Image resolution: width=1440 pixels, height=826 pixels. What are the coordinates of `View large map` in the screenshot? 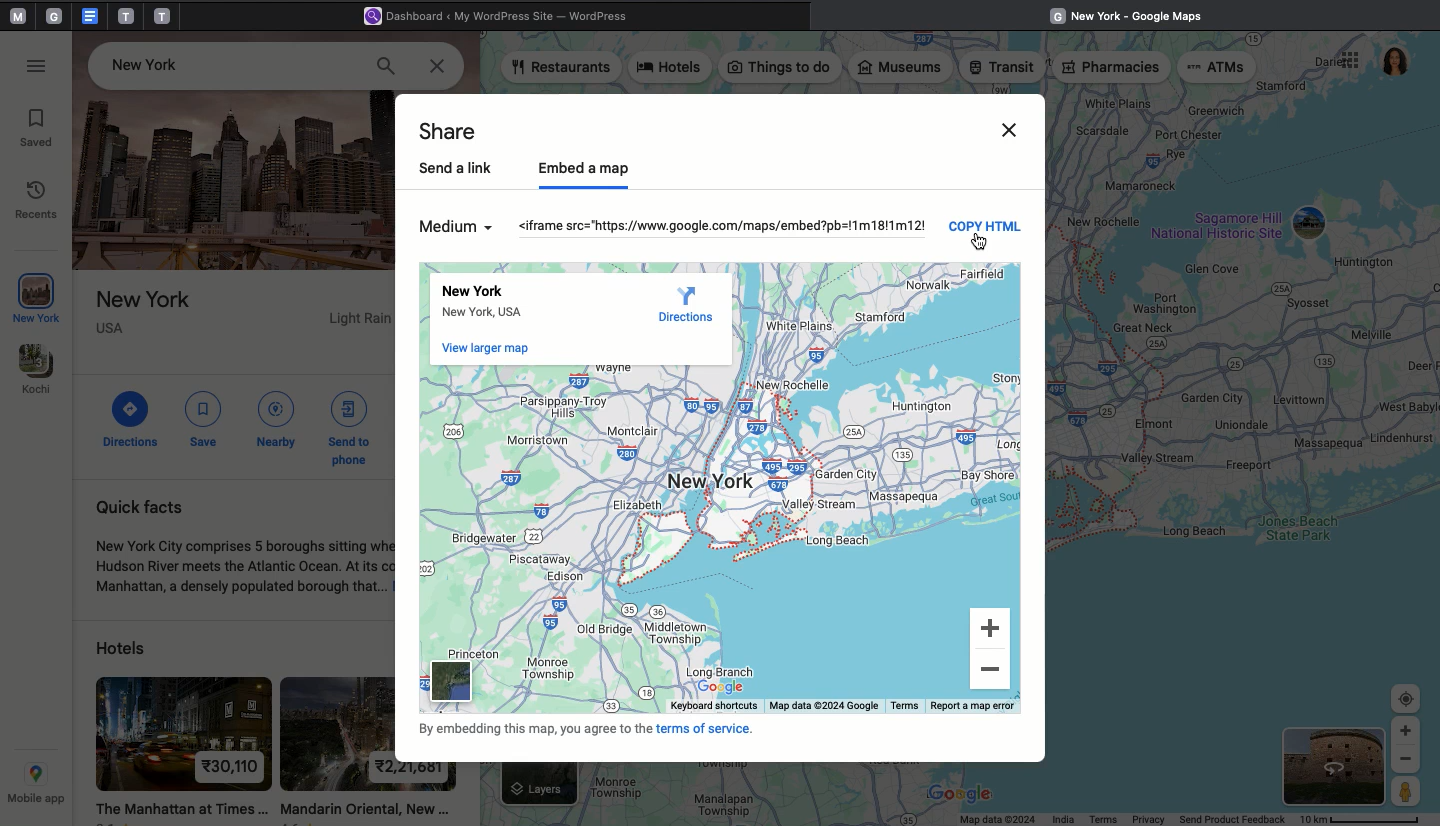 It's located at (491, 351).